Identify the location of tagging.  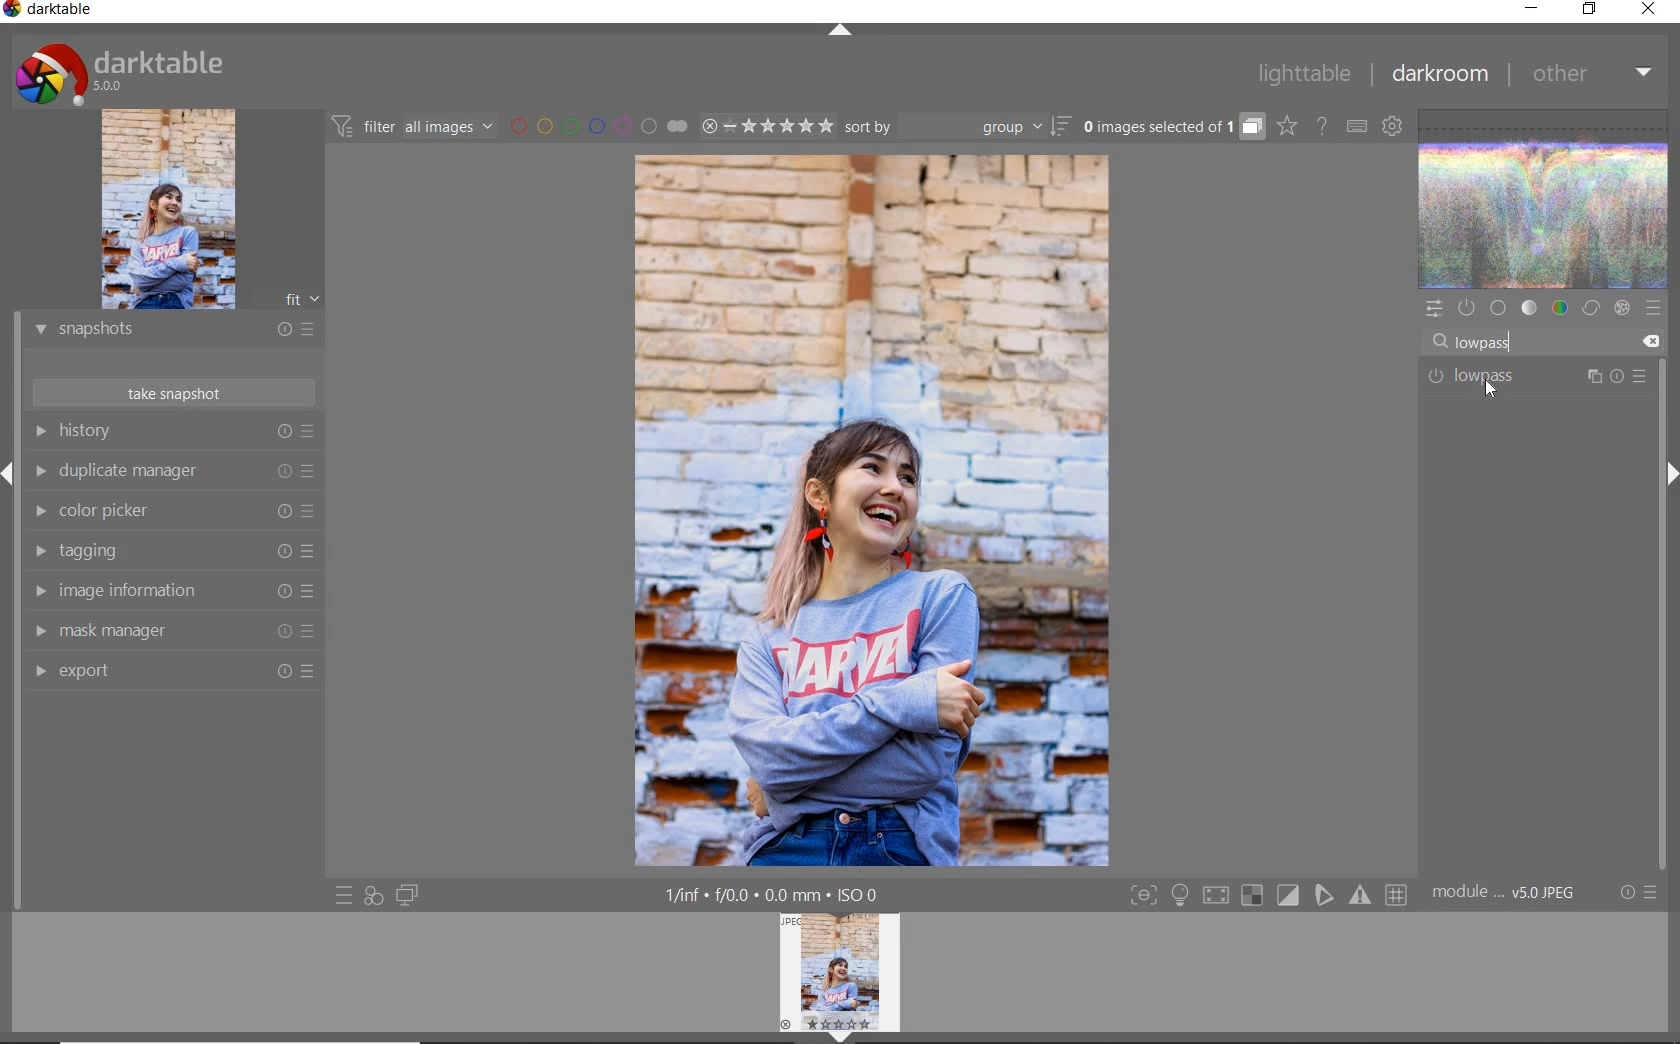
(173, 553).